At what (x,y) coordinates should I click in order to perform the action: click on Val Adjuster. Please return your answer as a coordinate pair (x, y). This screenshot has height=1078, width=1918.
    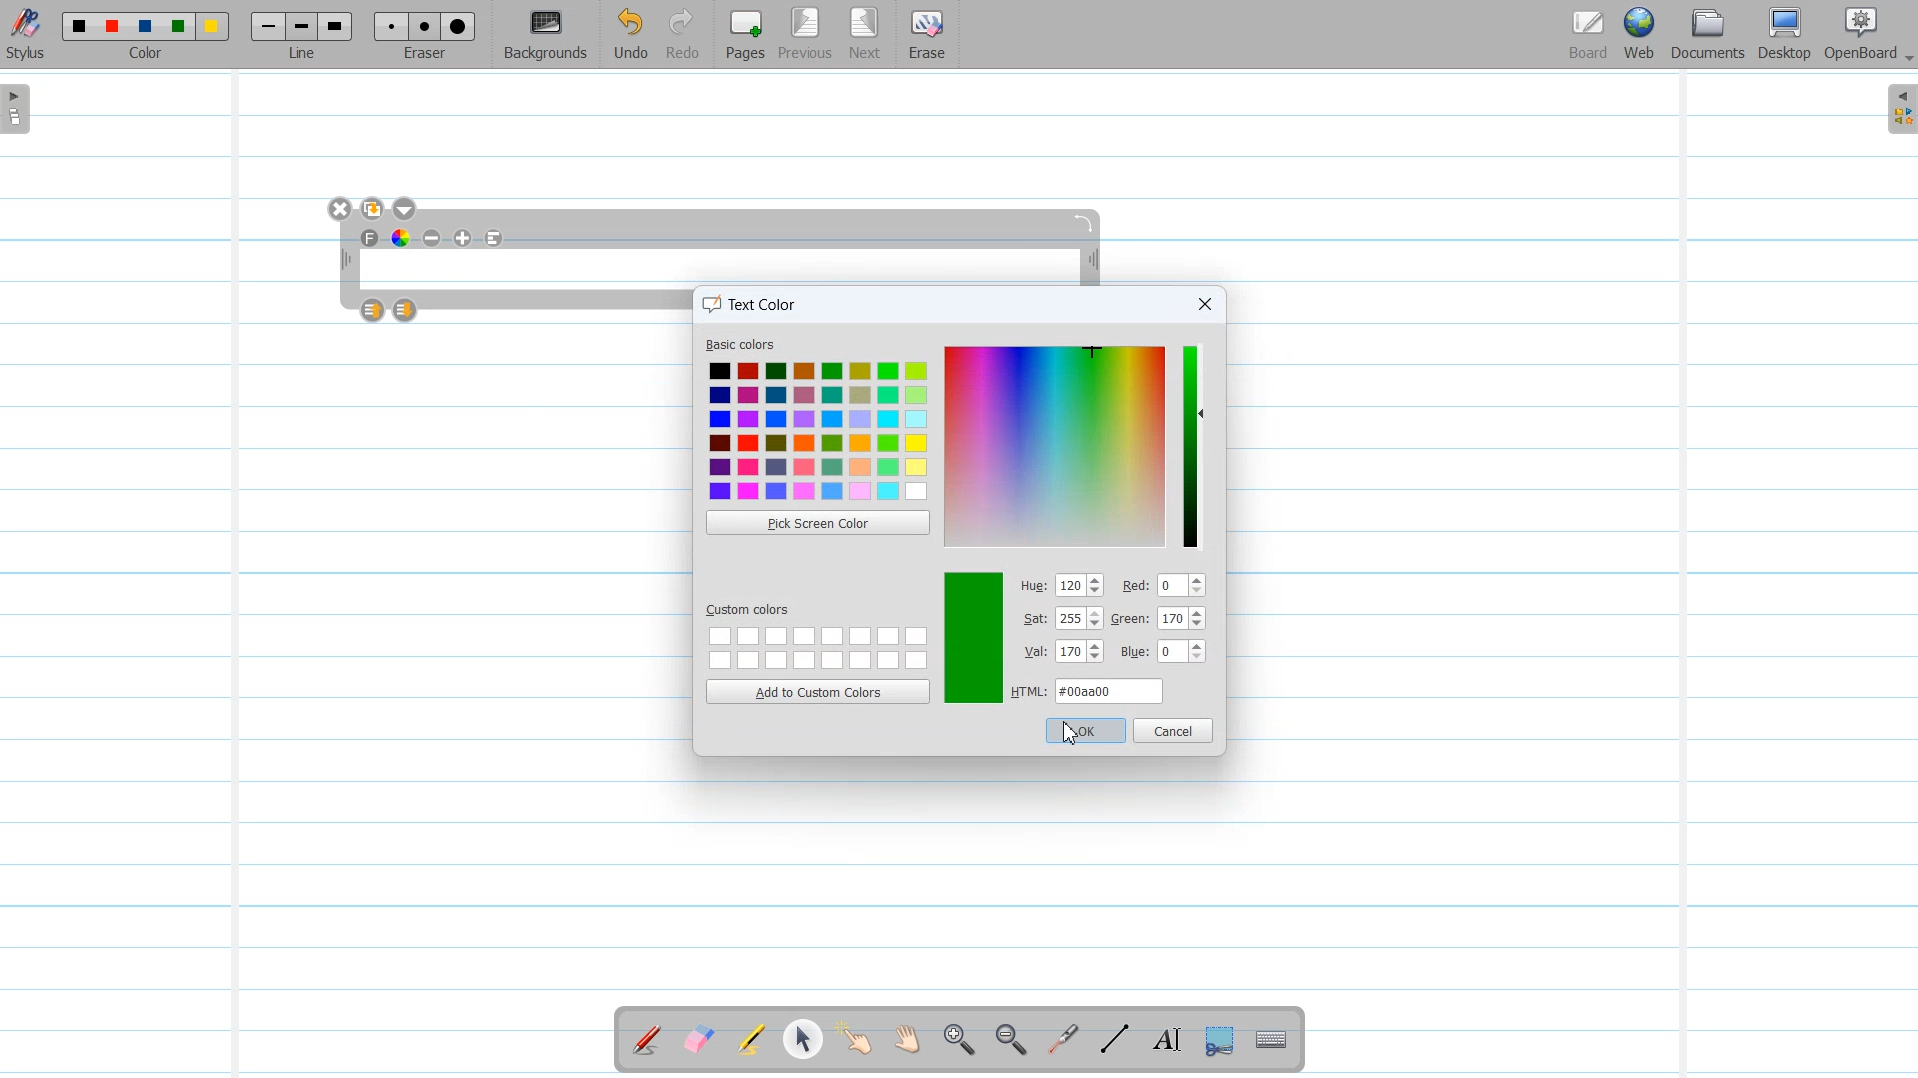
    Looking at the image, I should click on (1063, 654).